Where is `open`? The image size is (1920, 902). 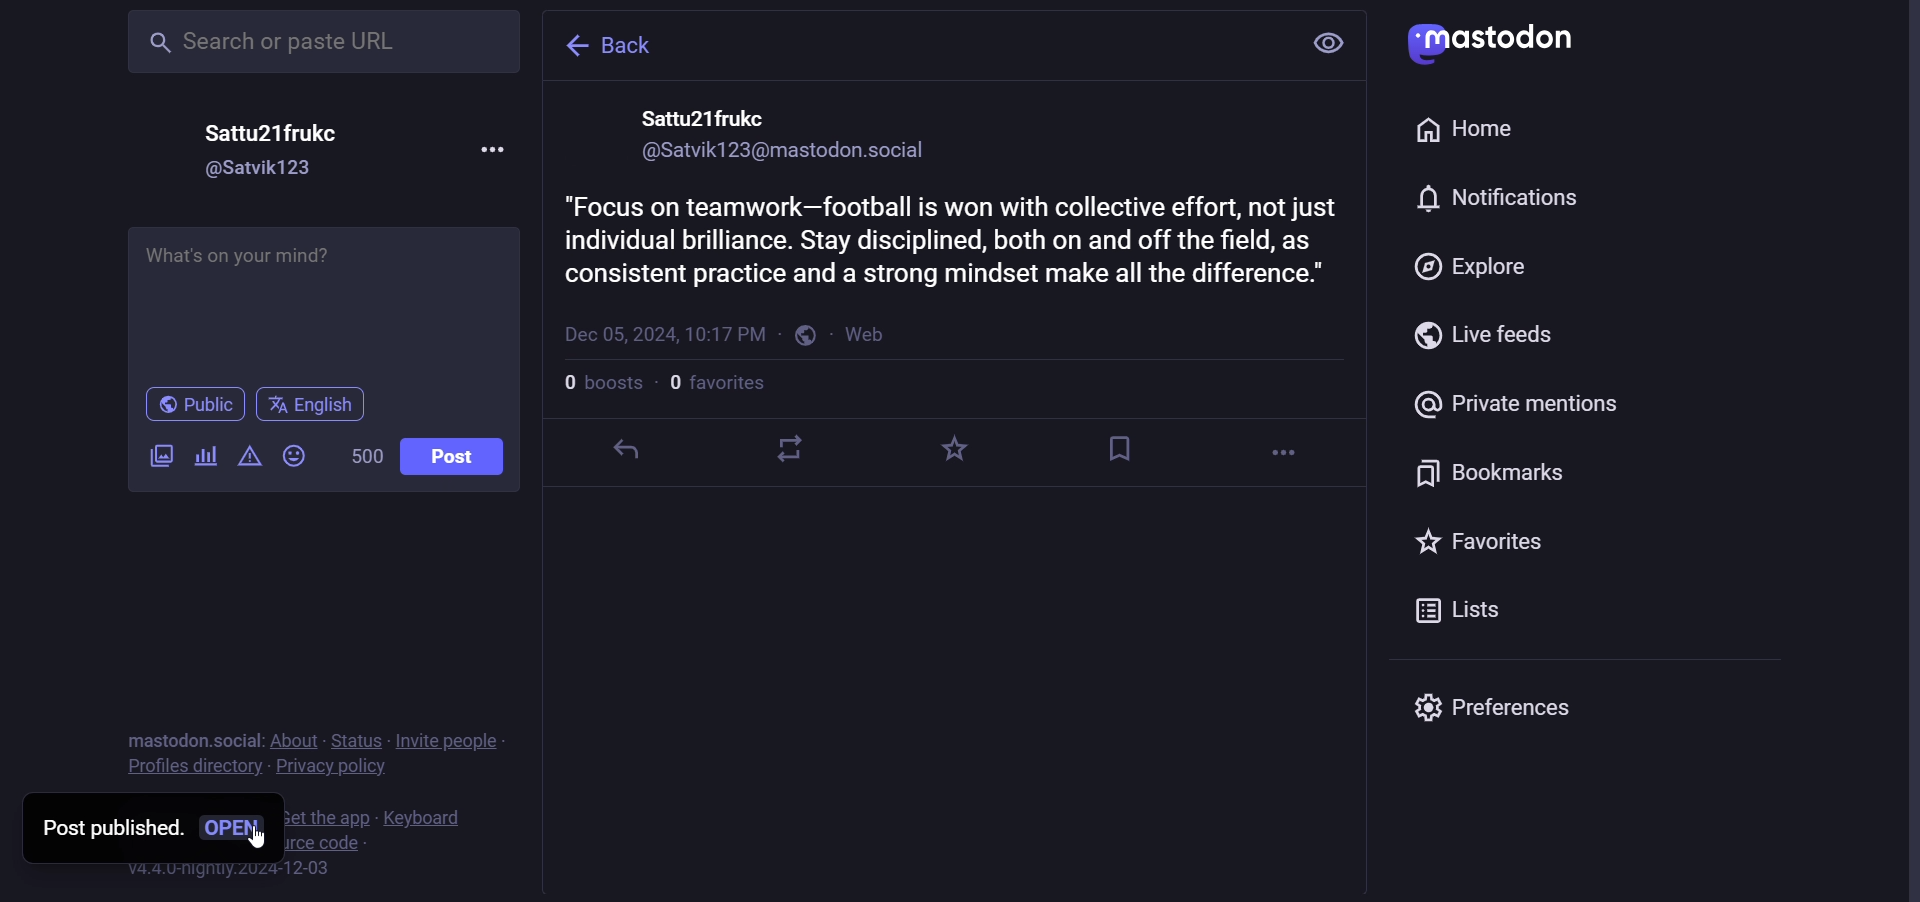
open is located at coordinates (237, 831).